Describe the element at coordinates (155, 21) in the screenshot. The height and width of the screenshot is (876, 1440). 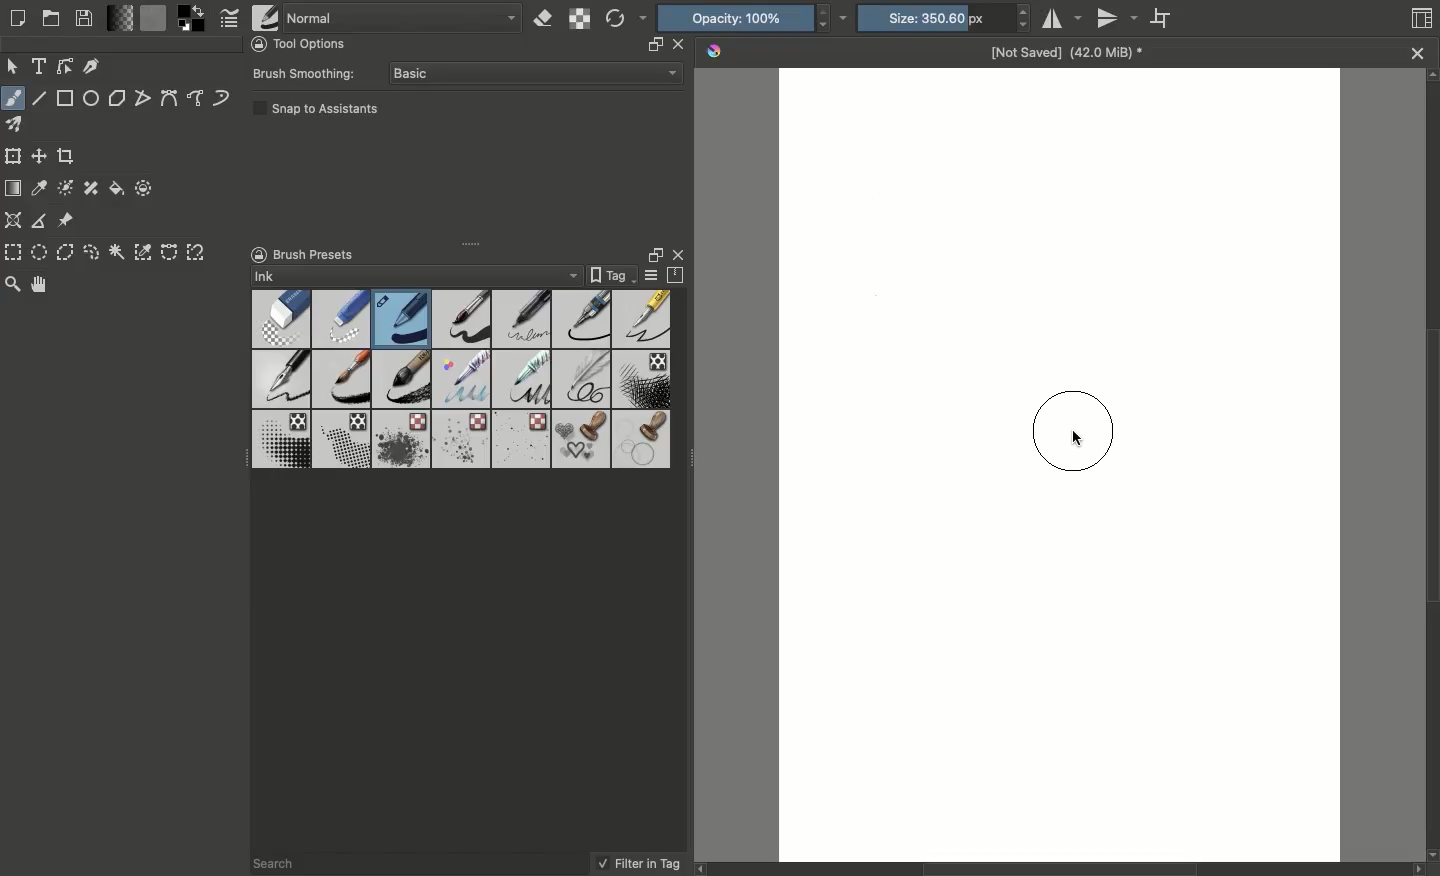
I see `Fill patterns` at that location.